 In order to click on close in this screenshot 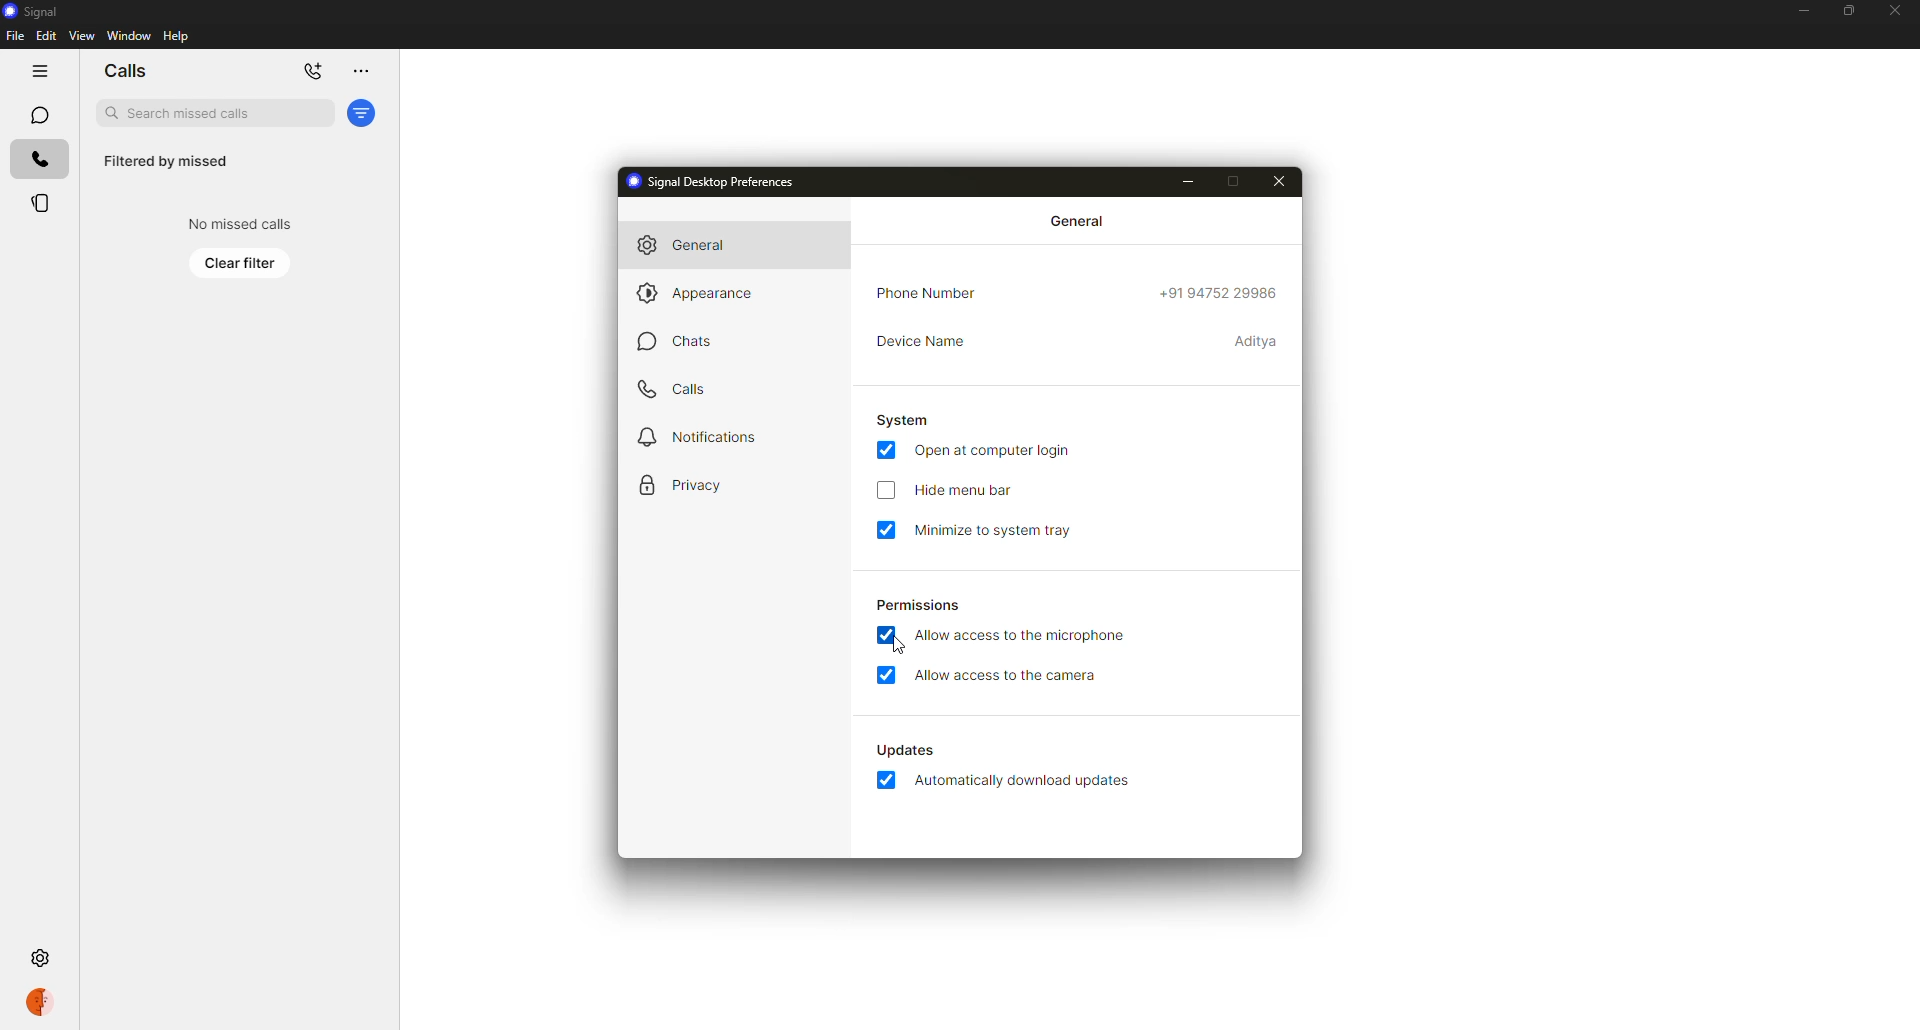, I will do `click(1279, 183)`.